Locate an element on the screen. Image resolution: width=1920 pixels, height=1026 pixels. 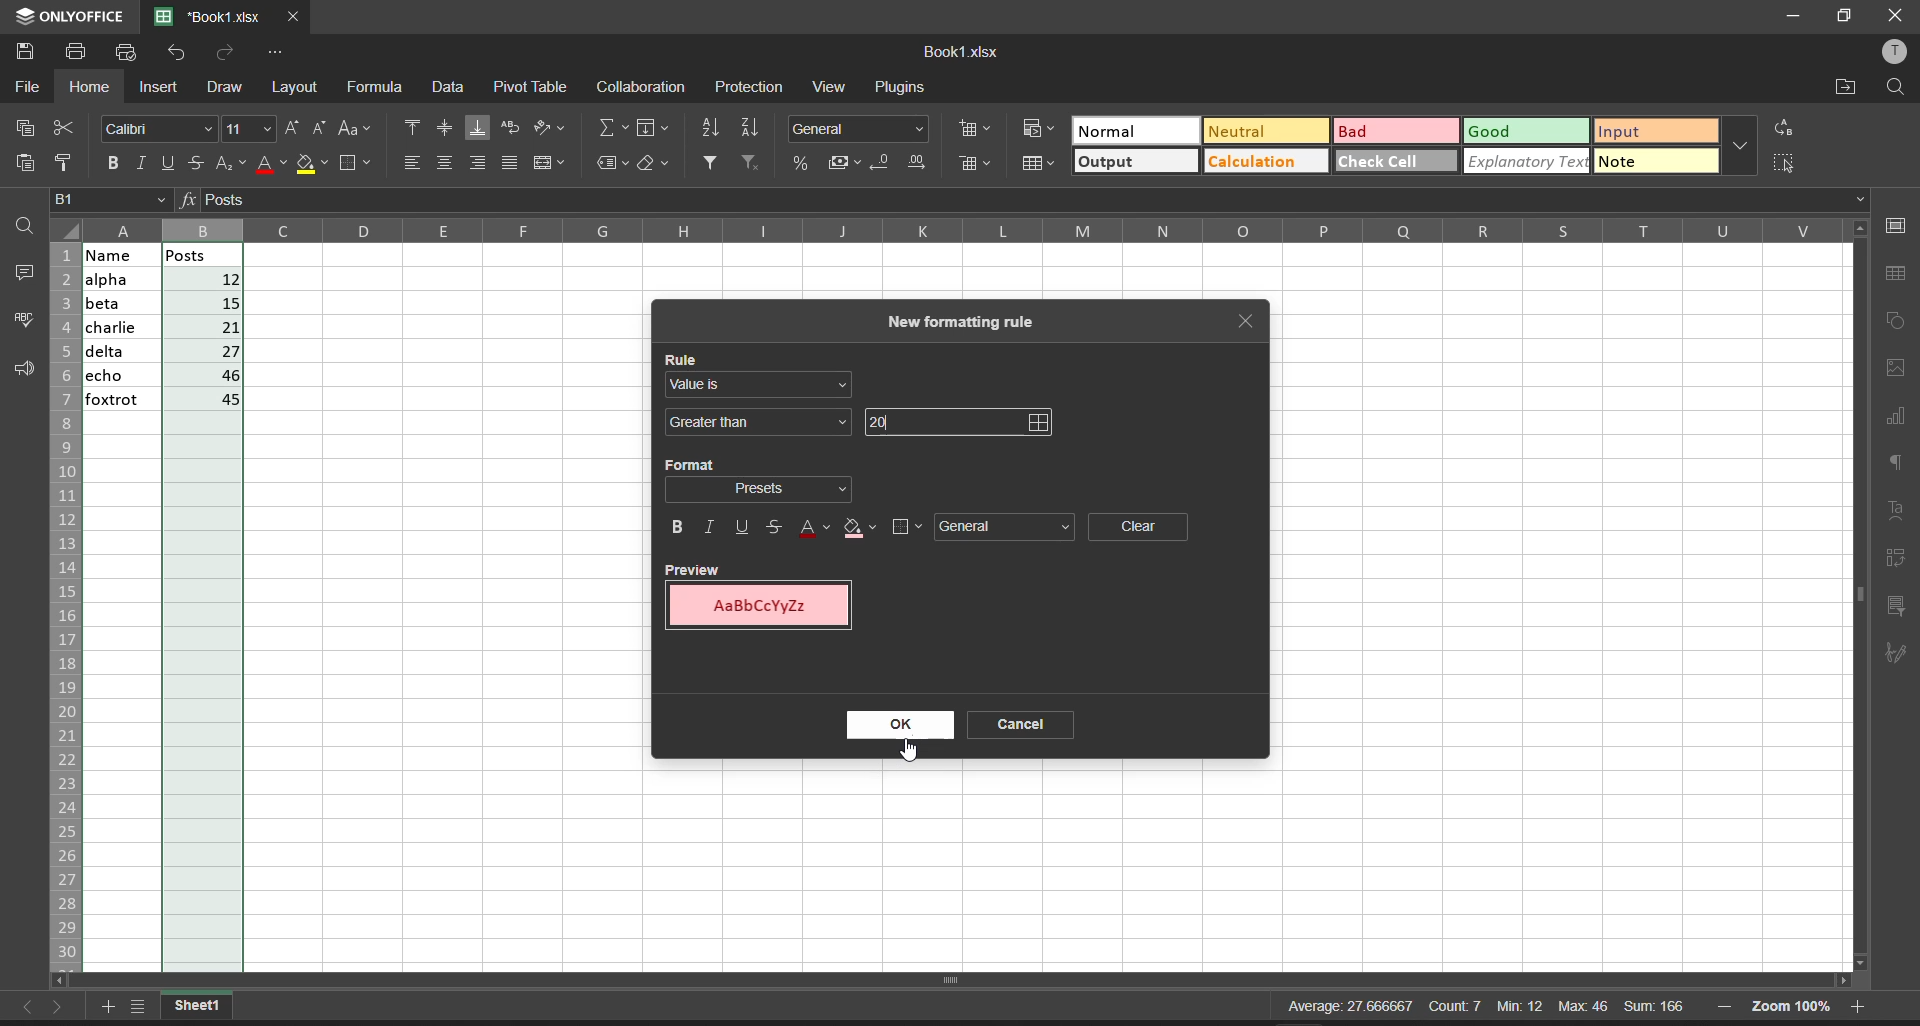
comments is located at coordinates (24, 277).